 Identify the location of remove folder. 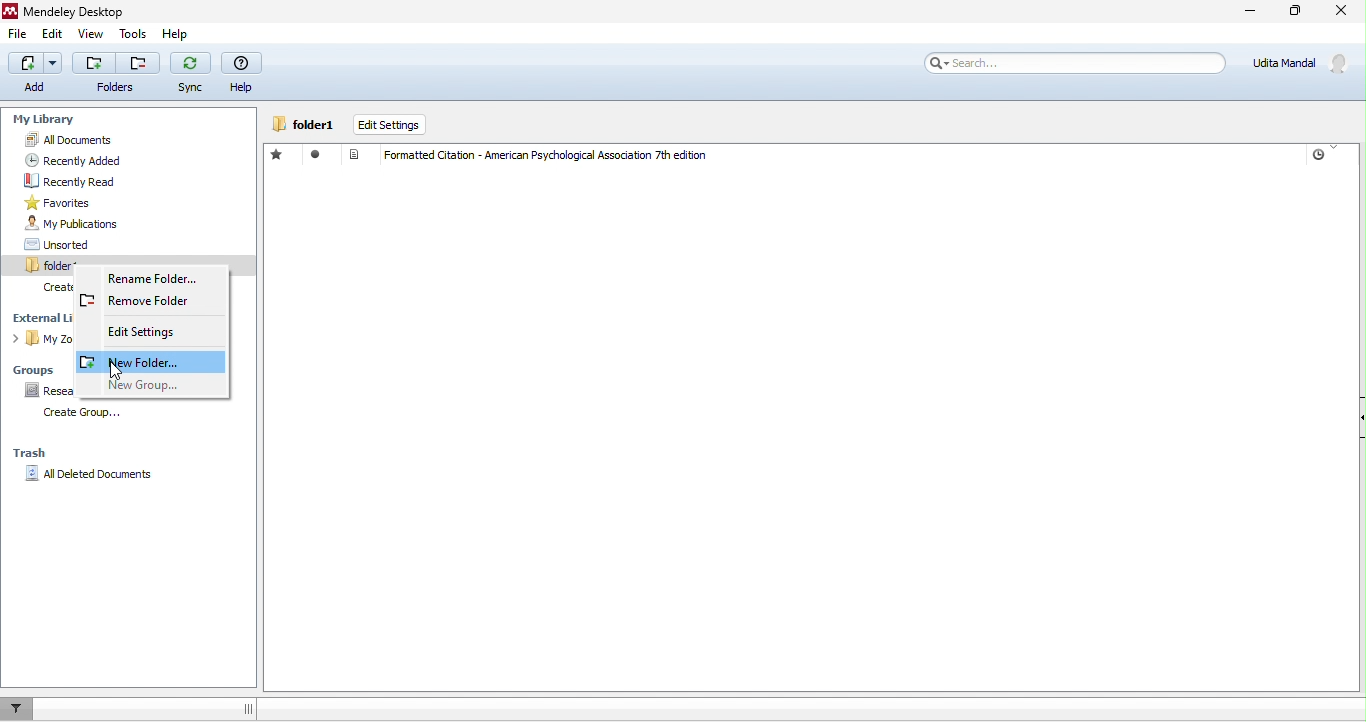
(152, 301).